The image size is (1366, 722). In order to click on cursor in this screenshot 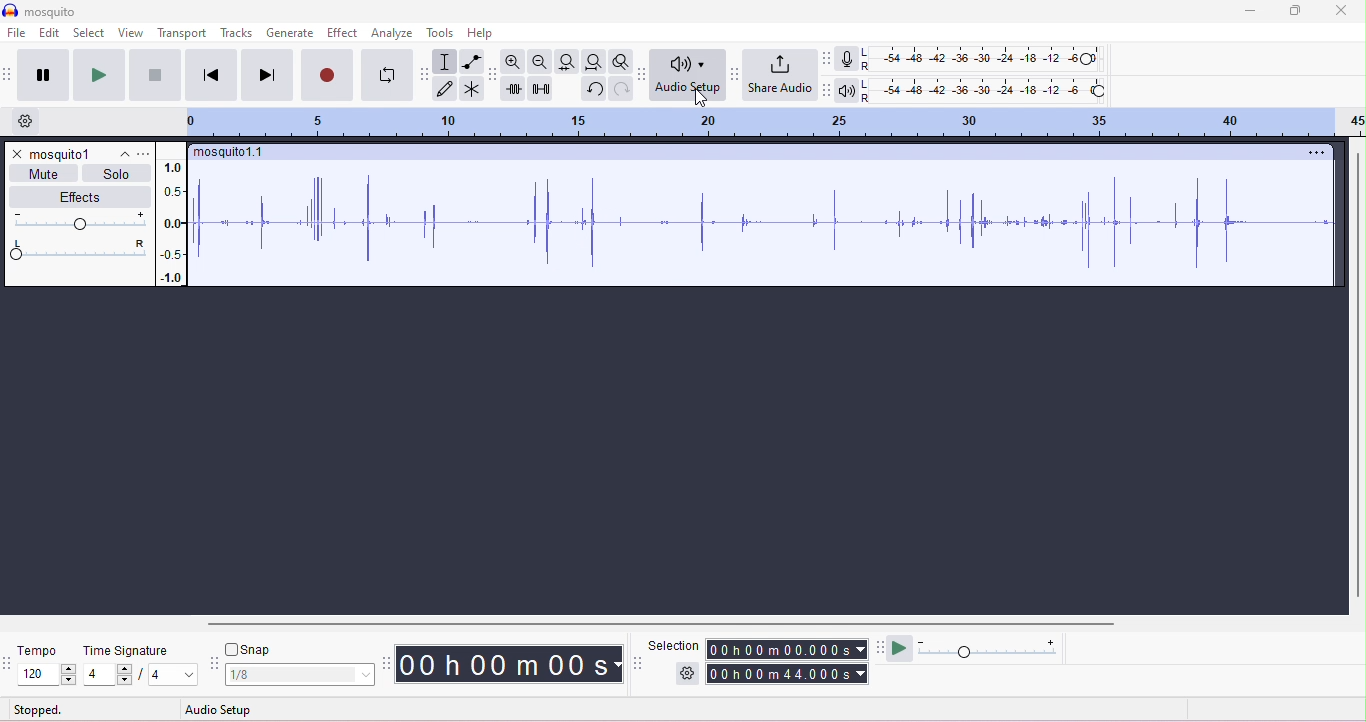, I will do `click(701, 99)`.